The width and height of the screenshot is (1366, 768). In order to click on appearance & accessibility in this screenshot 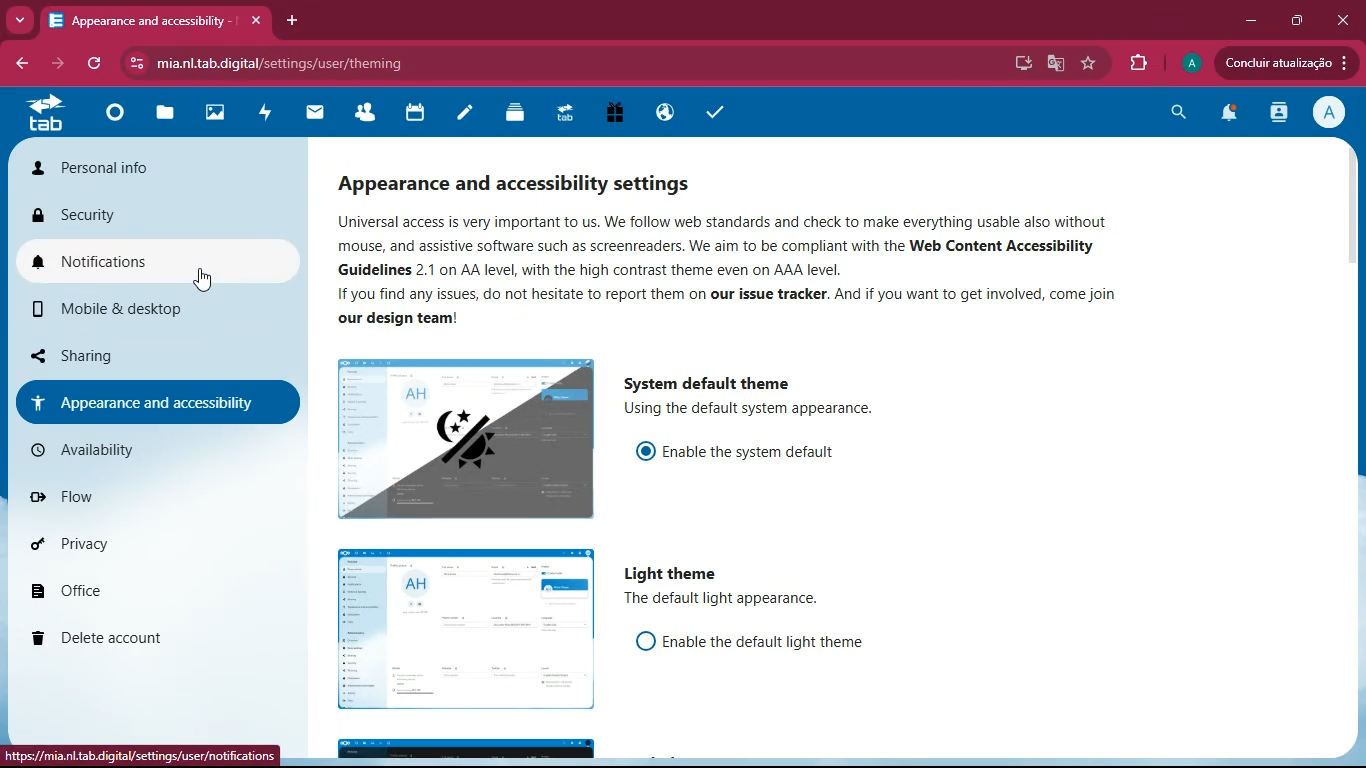, I will do `click(157, 398)`.